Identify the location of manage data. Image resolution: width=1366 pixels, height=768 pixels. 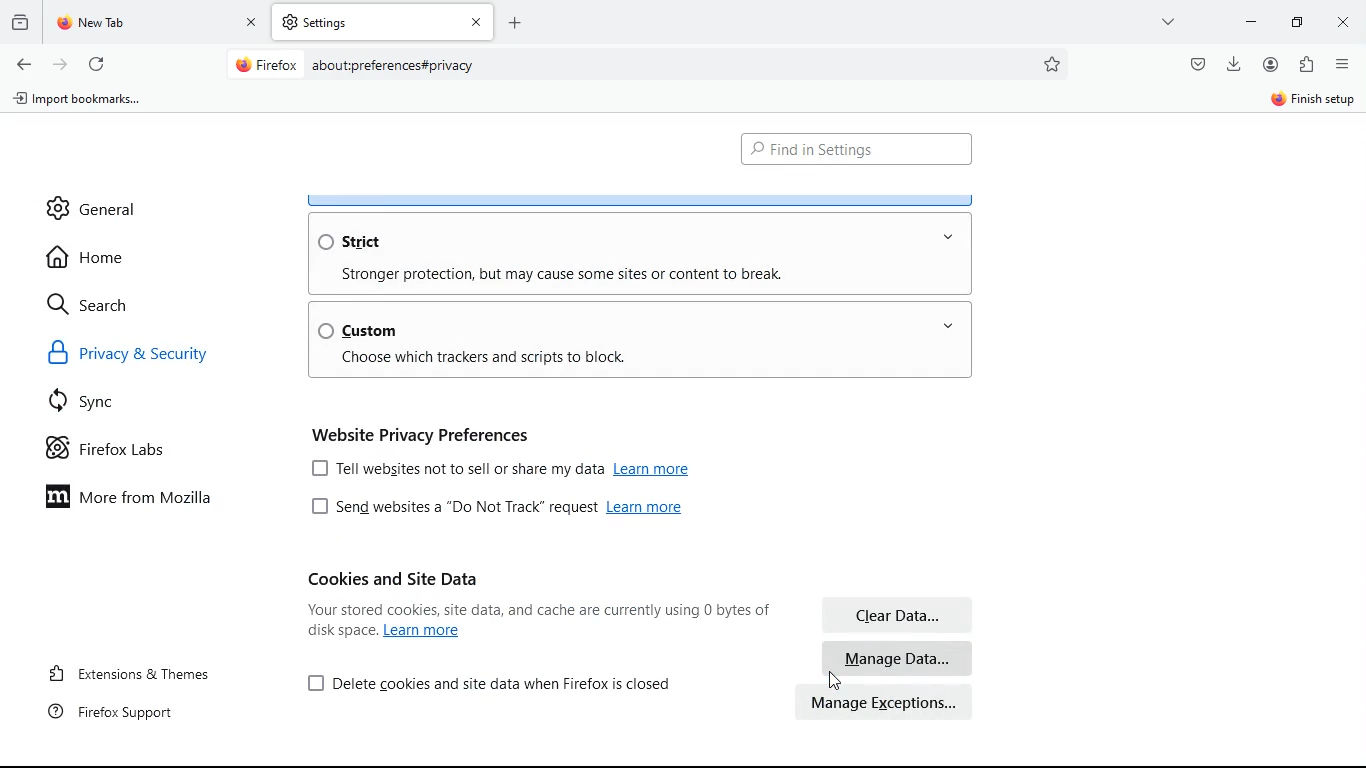
(898, 658).